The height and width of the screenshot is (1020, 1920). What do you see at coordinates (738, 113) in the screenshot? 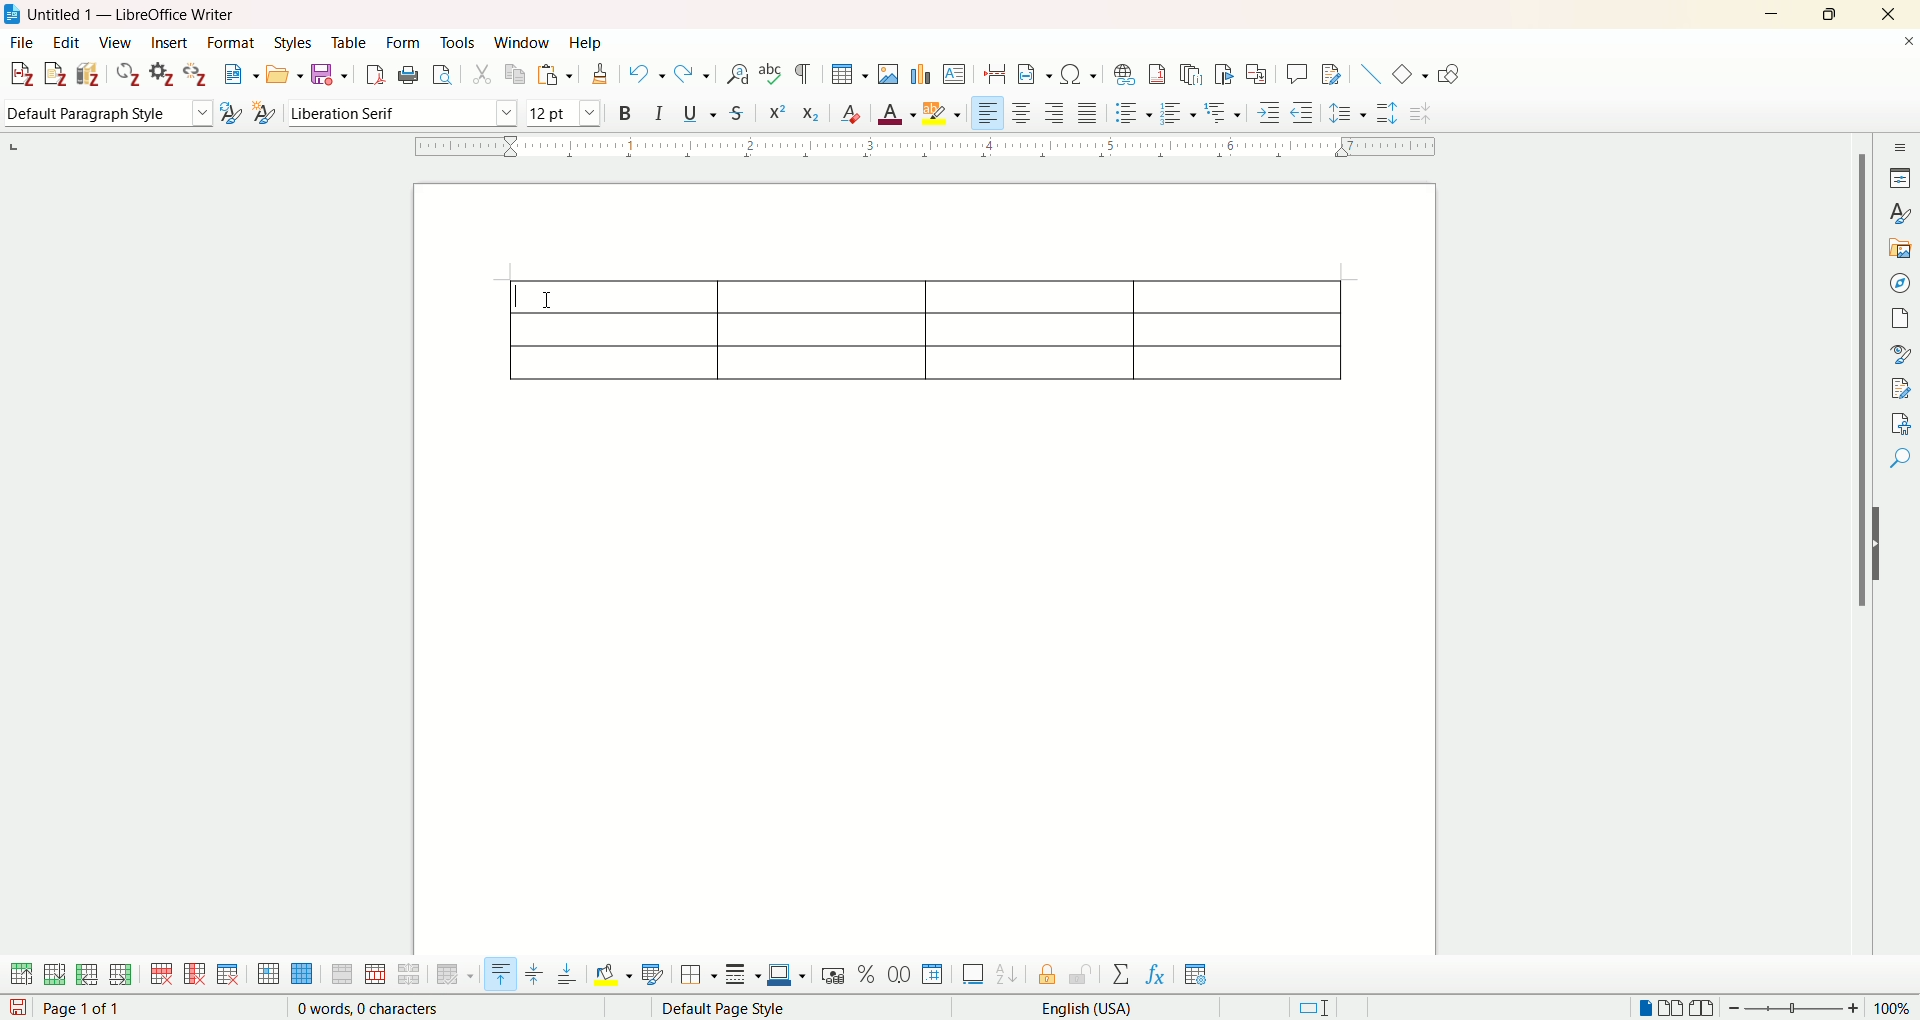
I see `strikethrough` at bounding box center [738, 113].